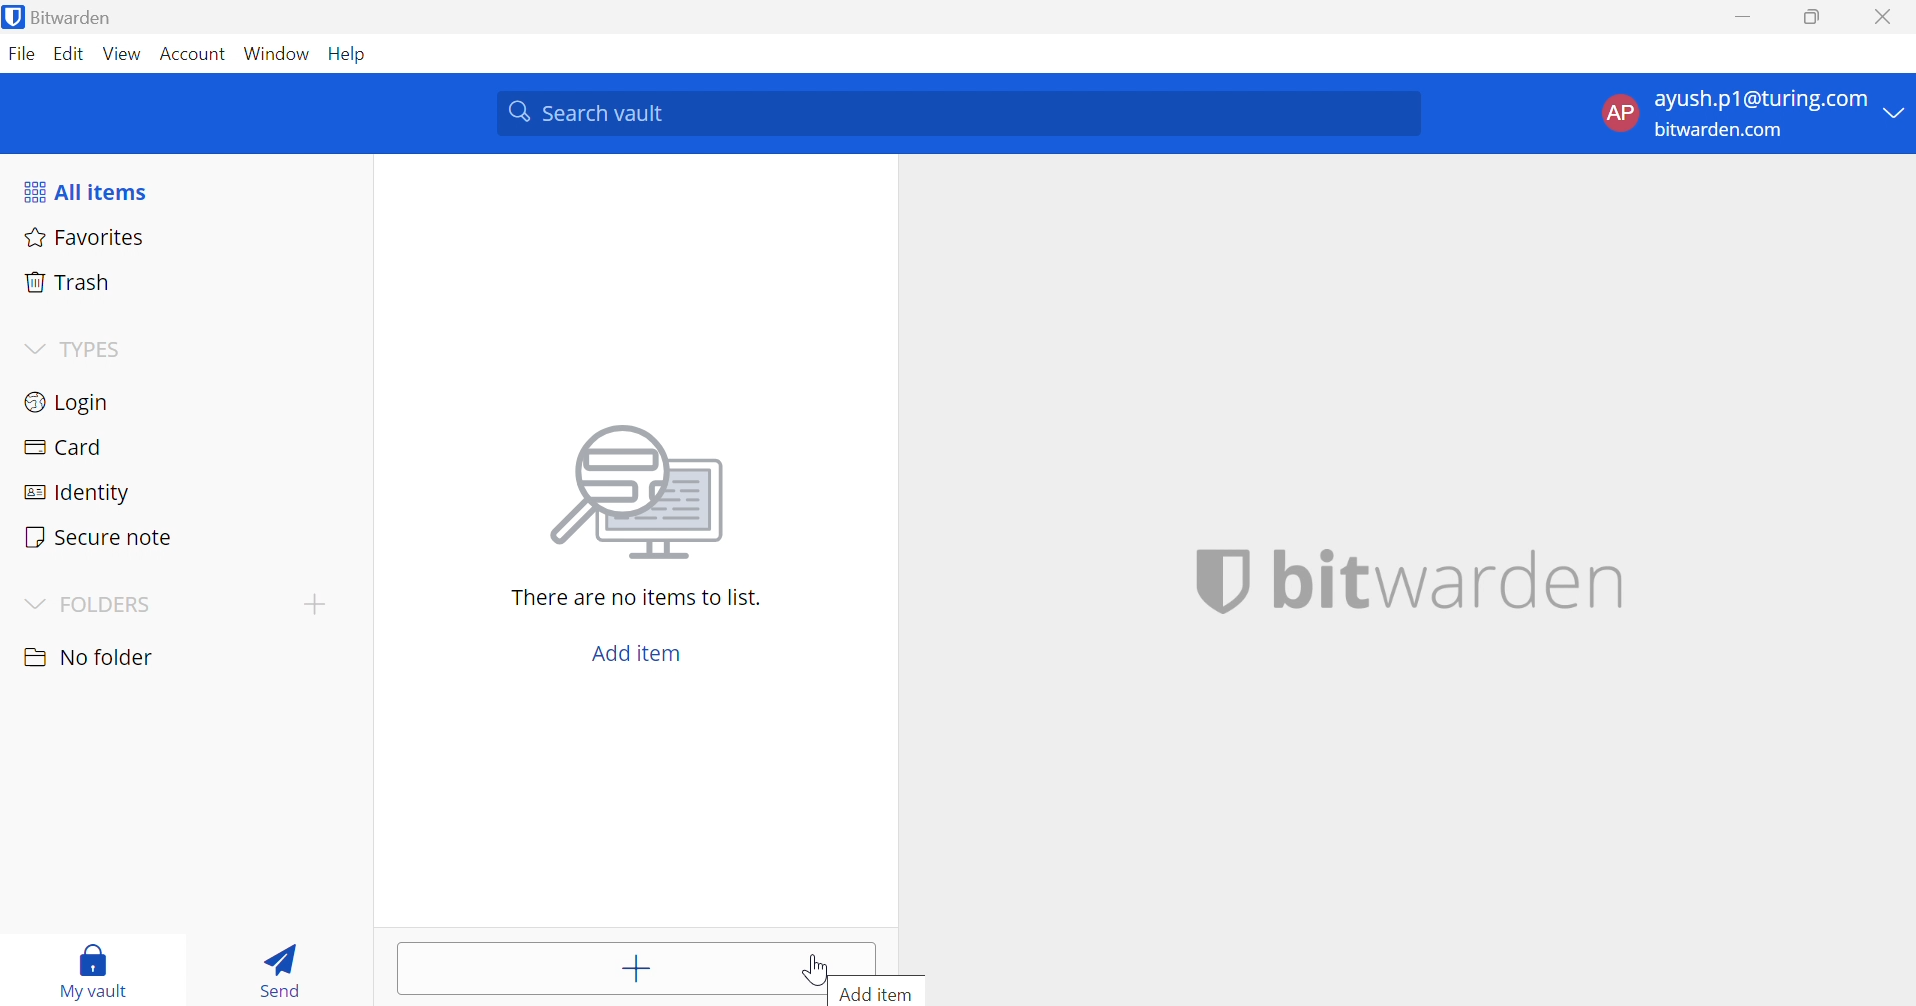 Image resolution: width=1916 pixels, height=1006 pixels. I want to click on AP, so click(1617, 112).